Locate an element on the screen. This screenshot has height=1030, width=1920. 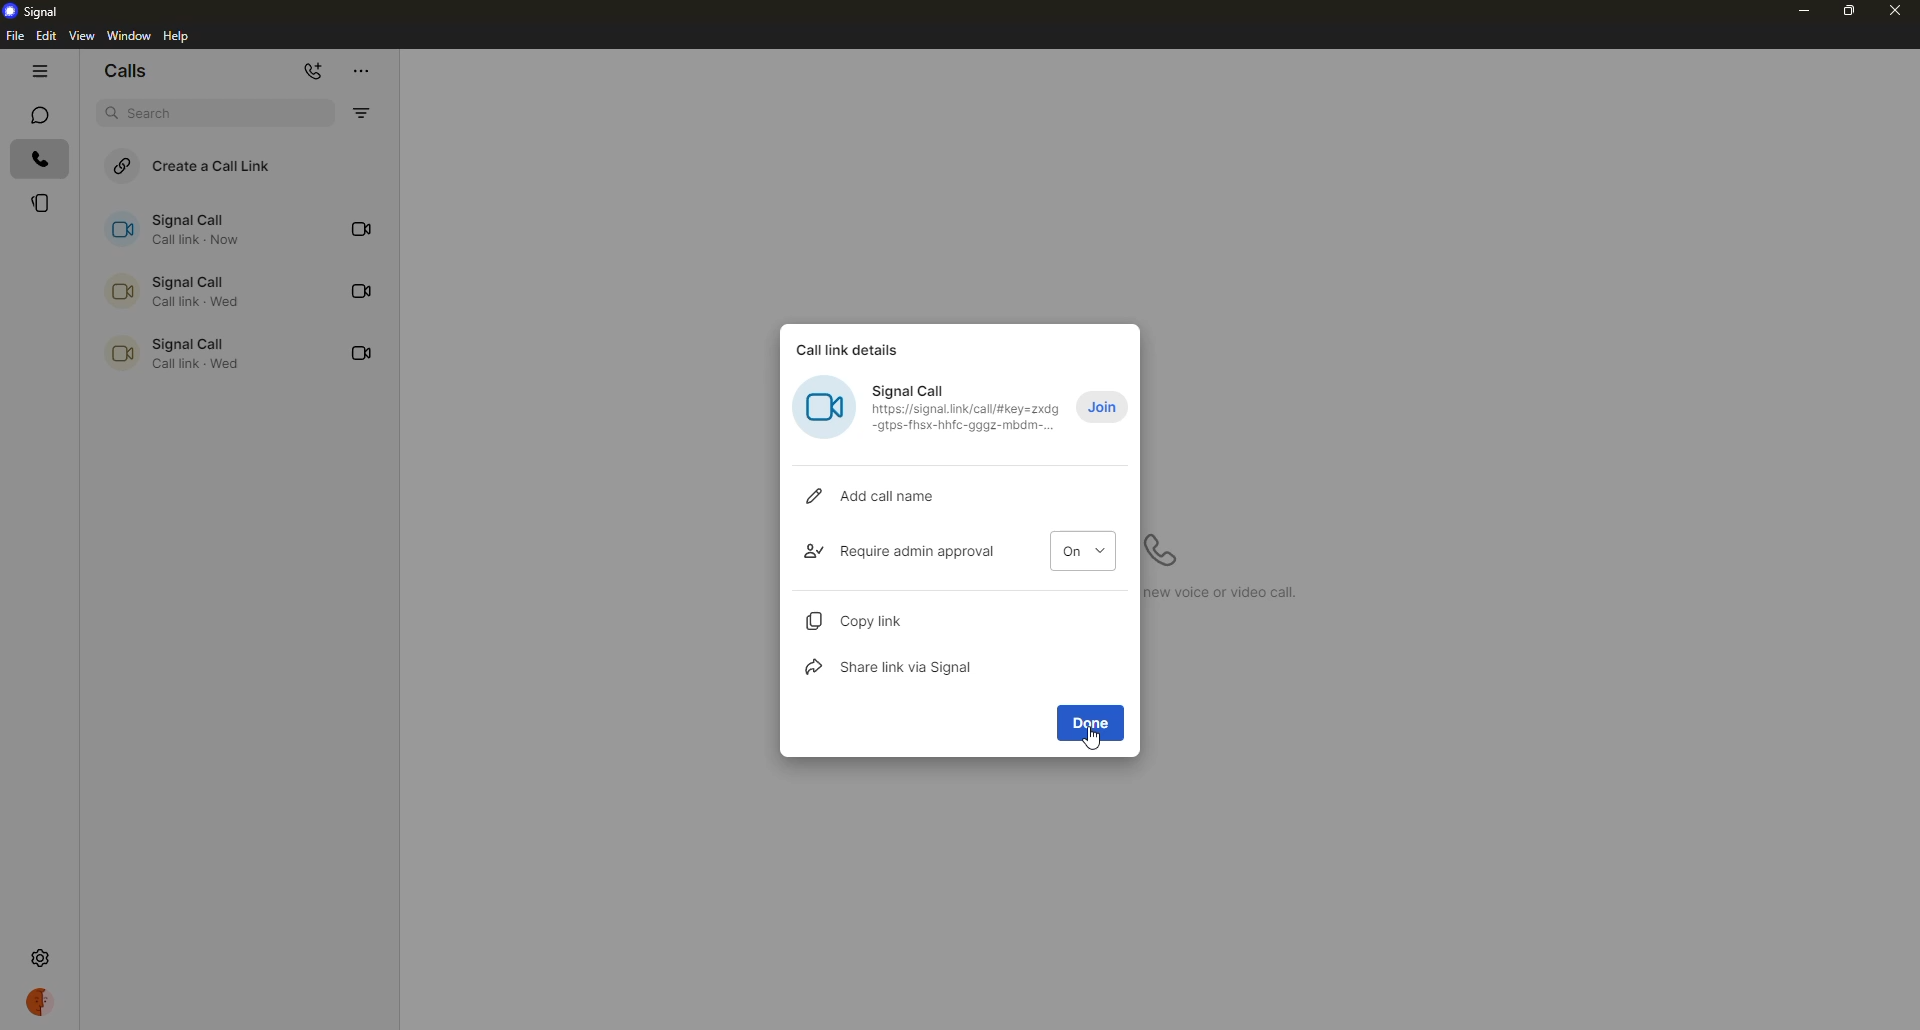
file is located at coordinates (15, 38).